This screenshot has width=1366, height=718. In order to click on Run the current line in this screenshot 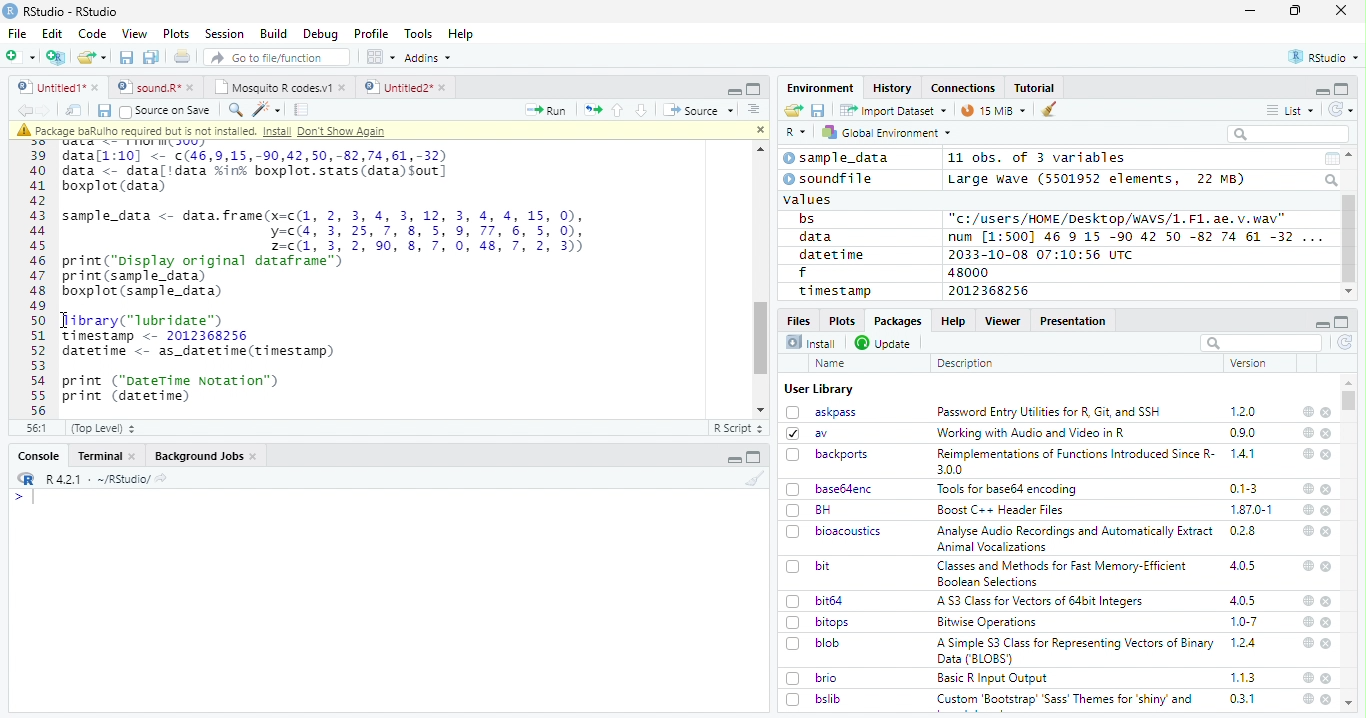, I will do `click(546, 110)`.